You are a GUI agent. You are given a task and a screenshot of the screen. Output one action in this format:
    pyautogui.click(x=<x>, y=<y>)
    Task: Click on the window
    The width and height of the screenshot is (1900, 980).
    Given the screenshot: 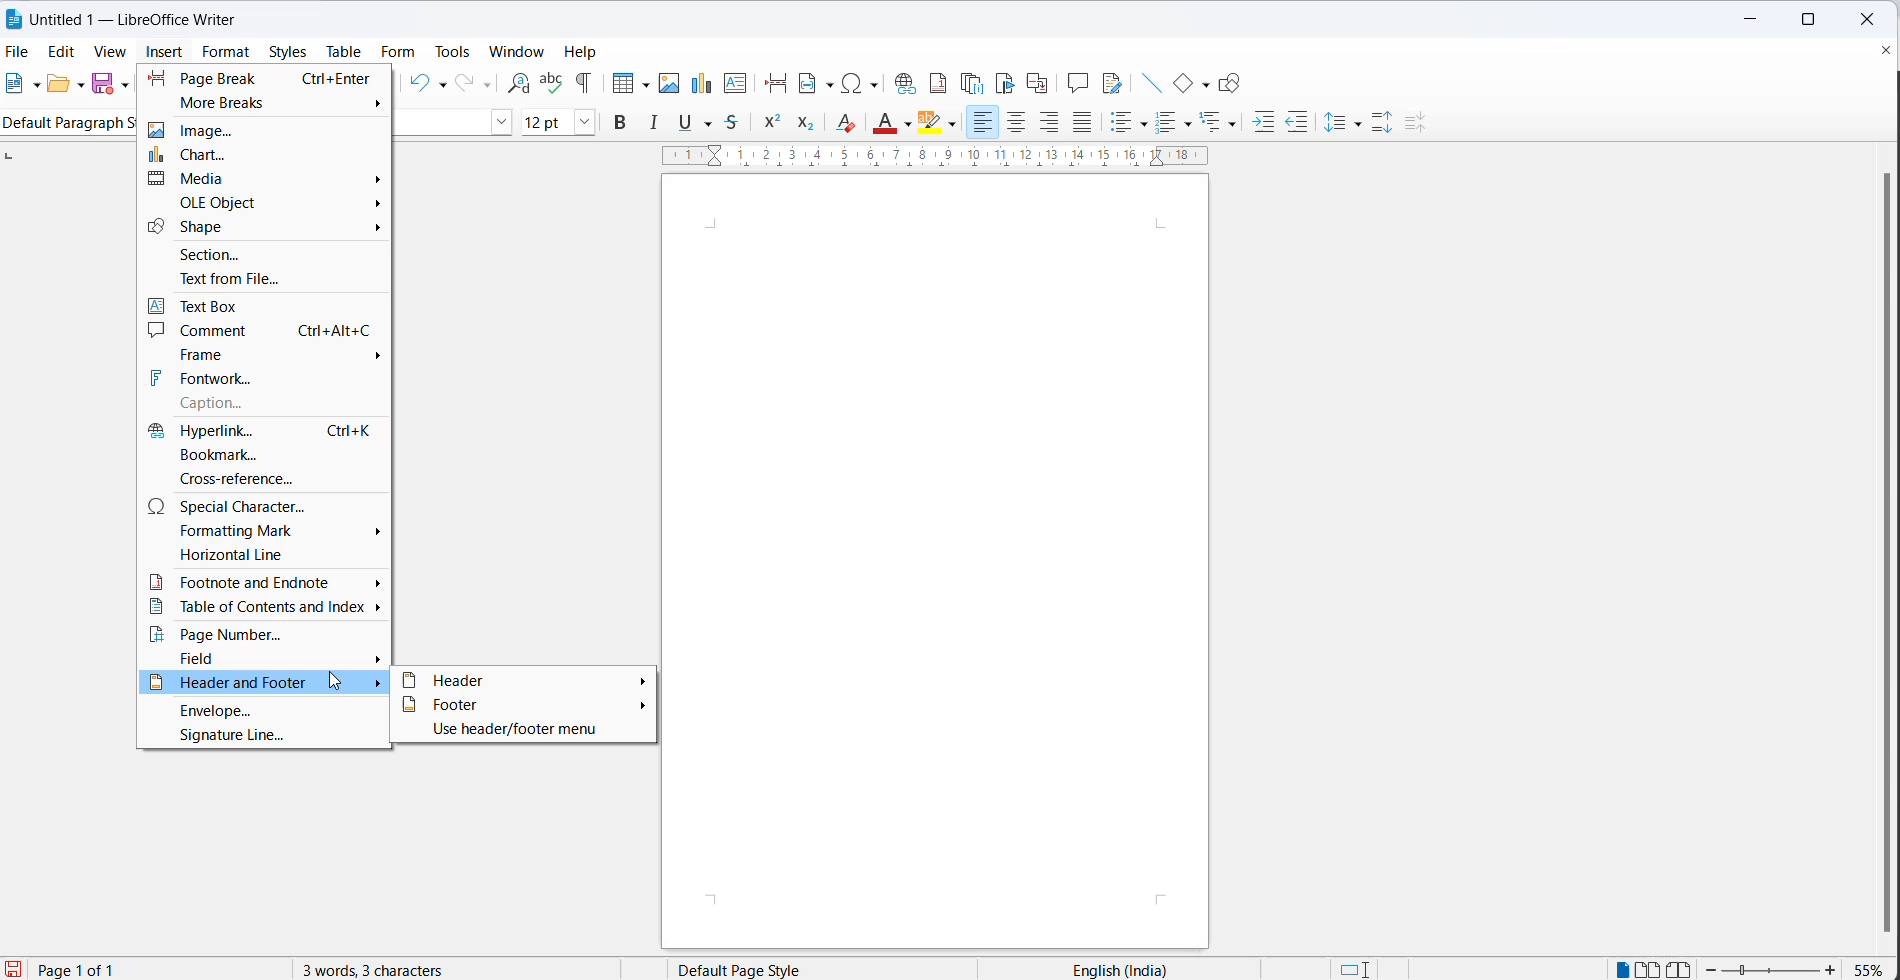 What is the action you would take?
    pyautogui.click(x=517, y=52)
    